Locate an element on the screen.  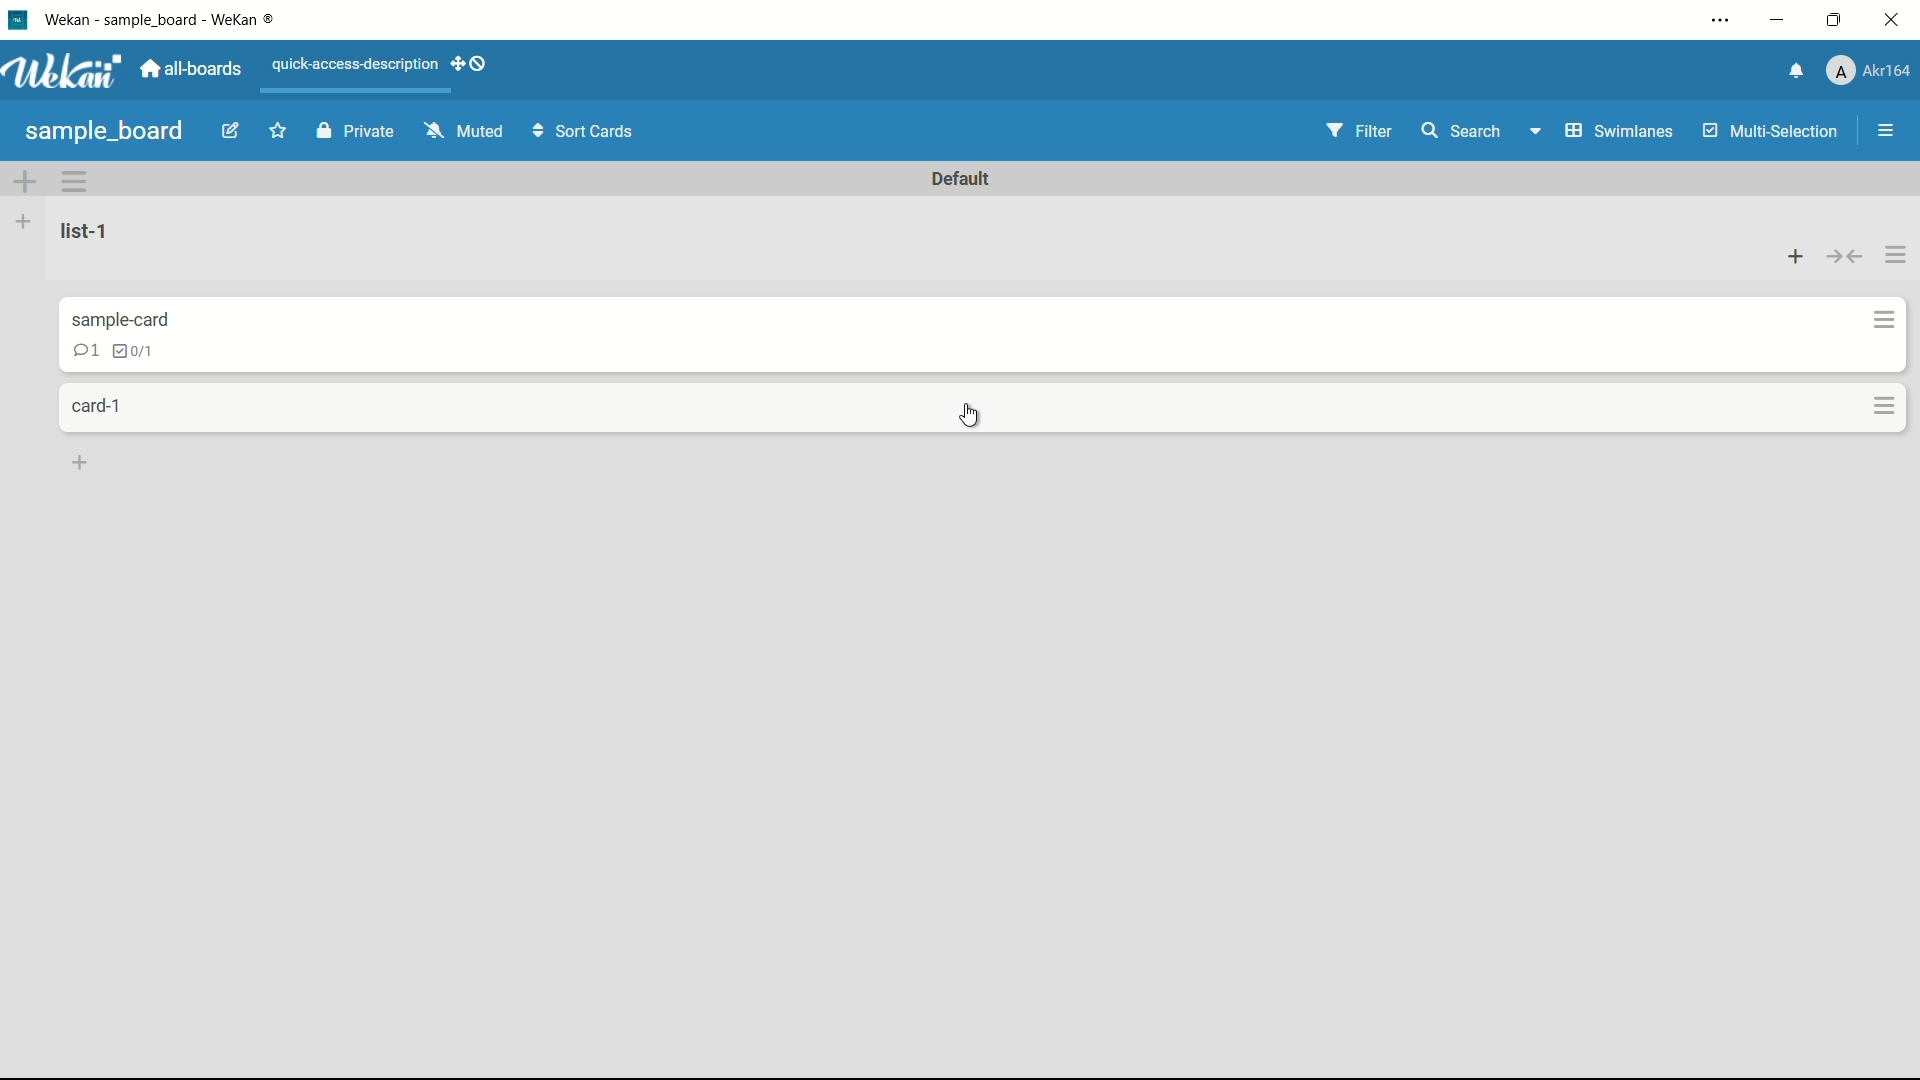
list actions is located at coordinates (1790, 249).